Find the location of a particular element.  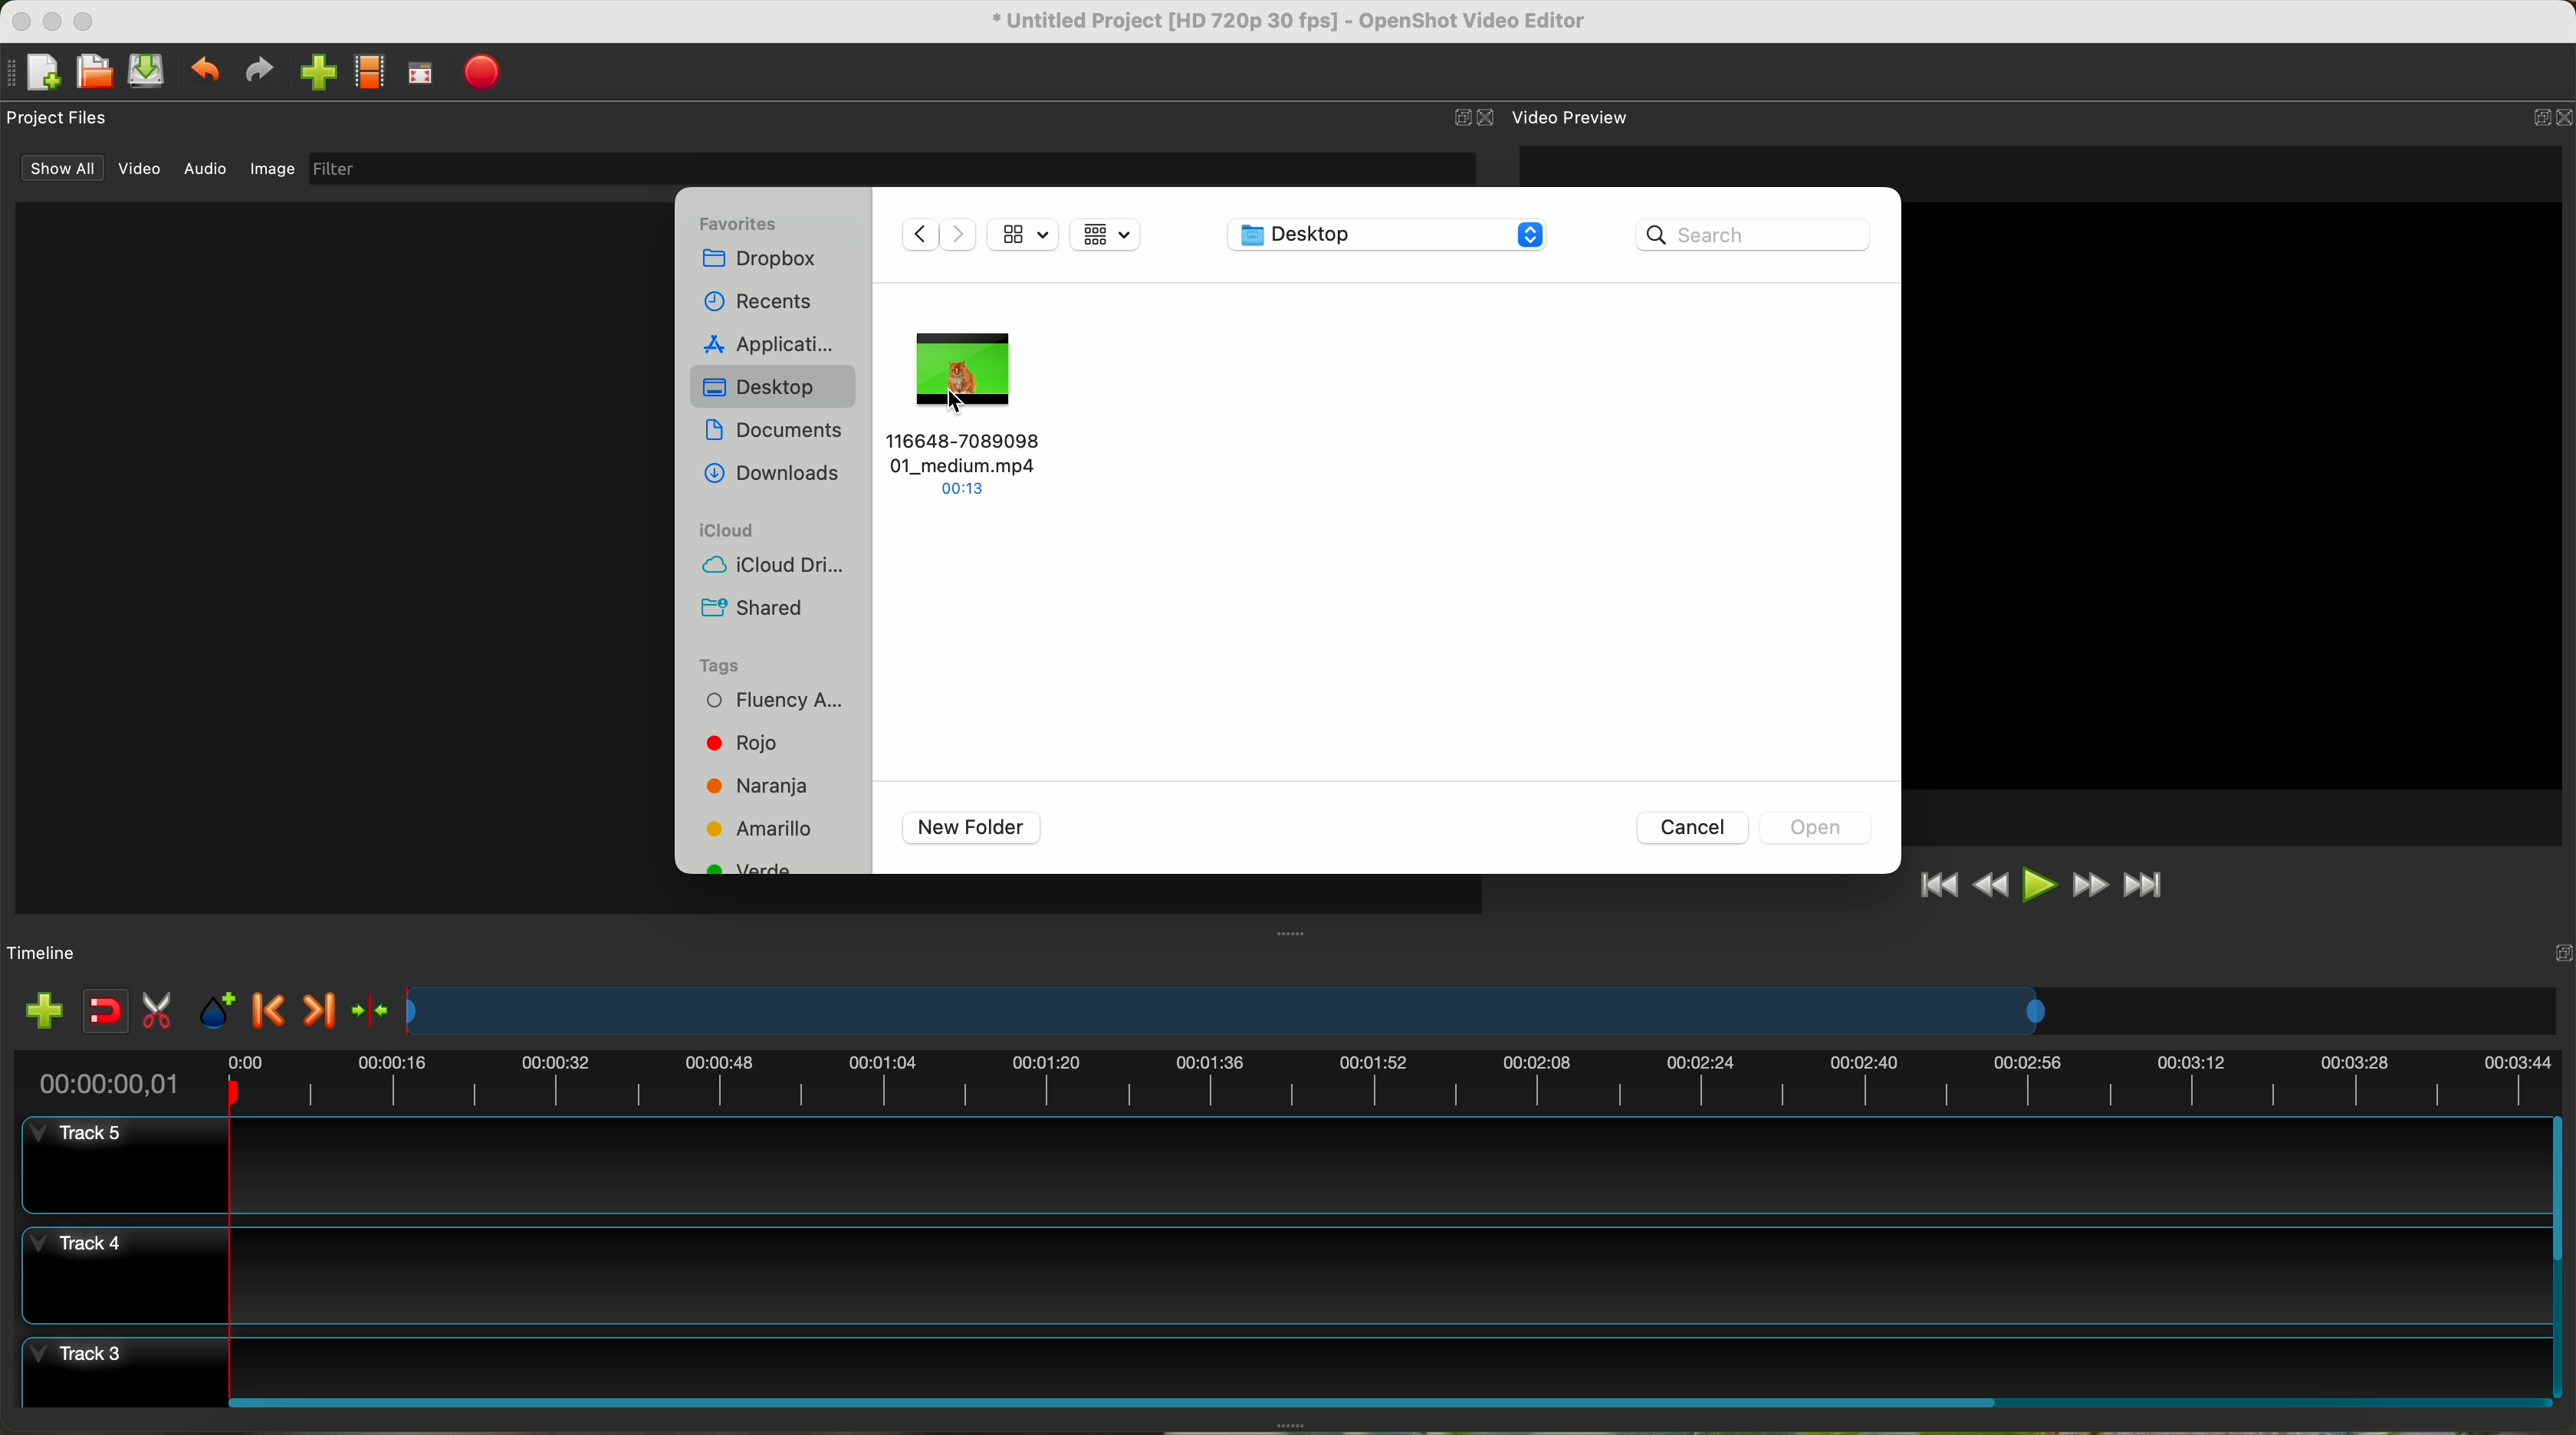

click on import file is located at coordinates (313, 65).